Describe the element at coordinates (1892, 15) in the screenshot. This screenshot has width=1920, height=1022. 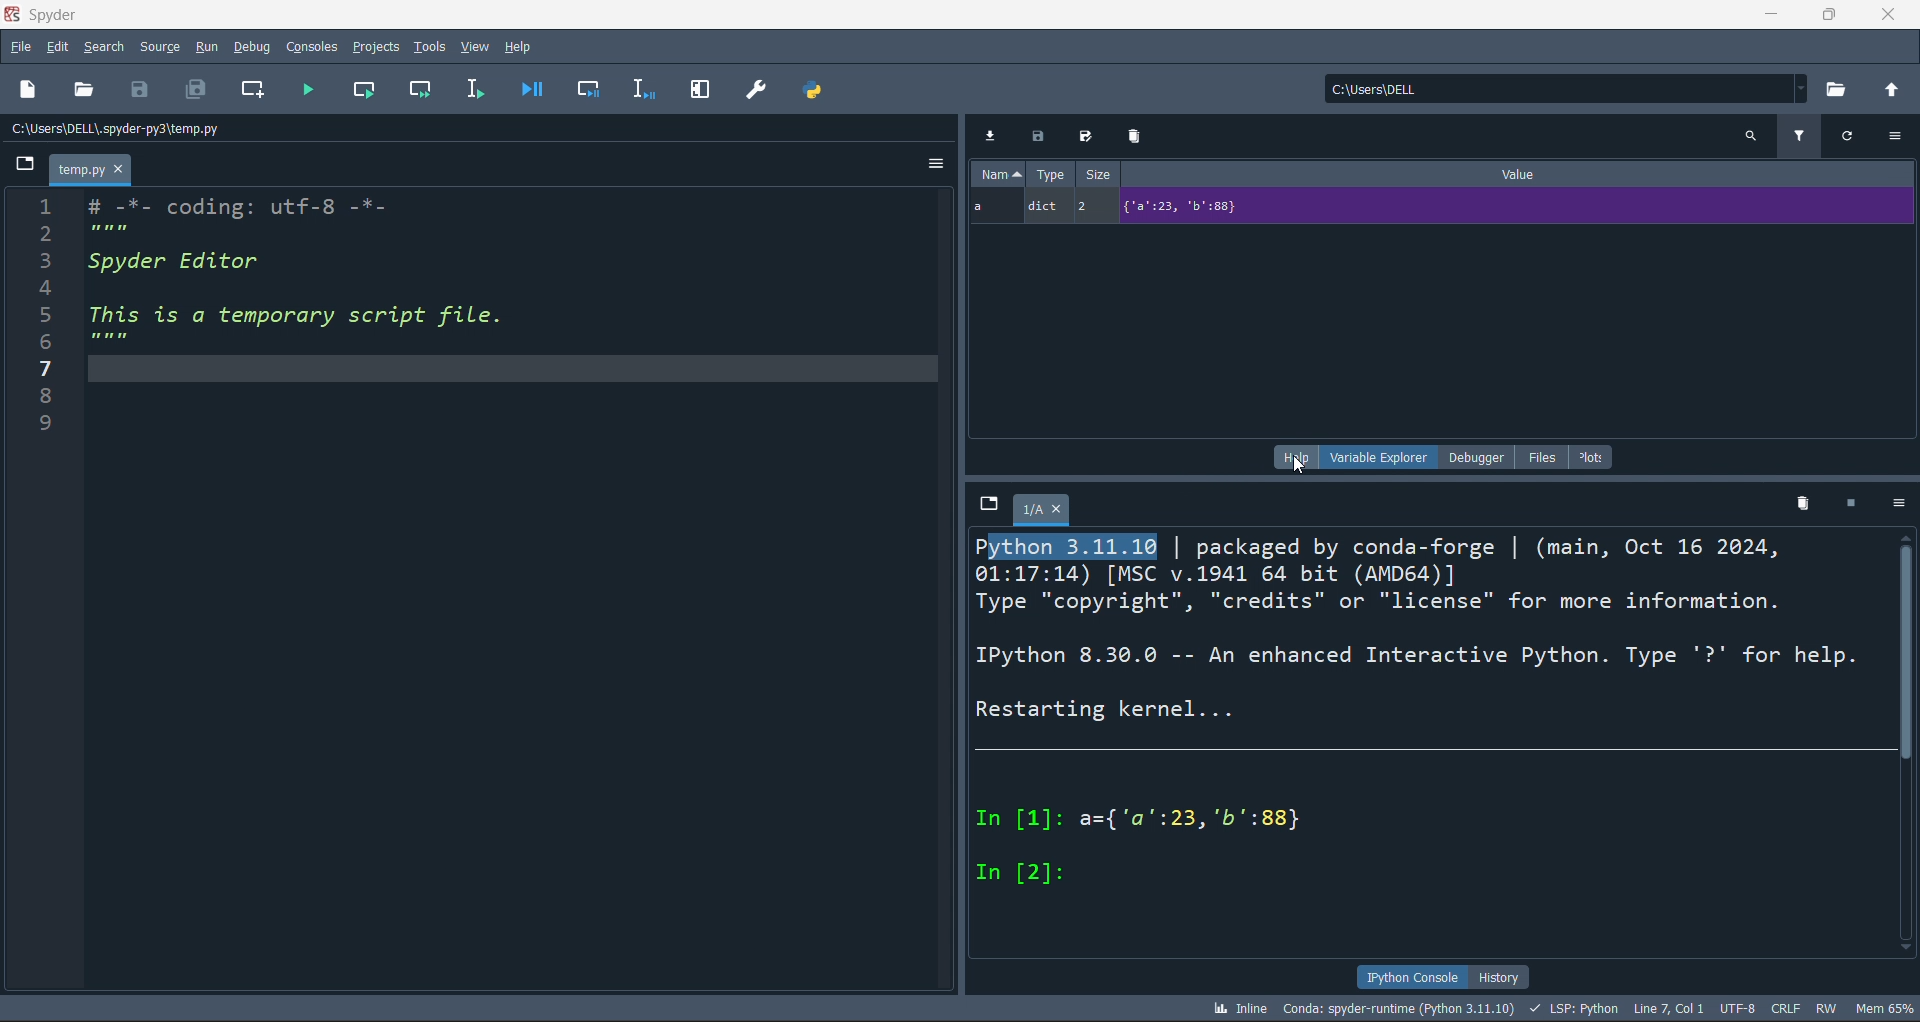
I see `close` at that location.